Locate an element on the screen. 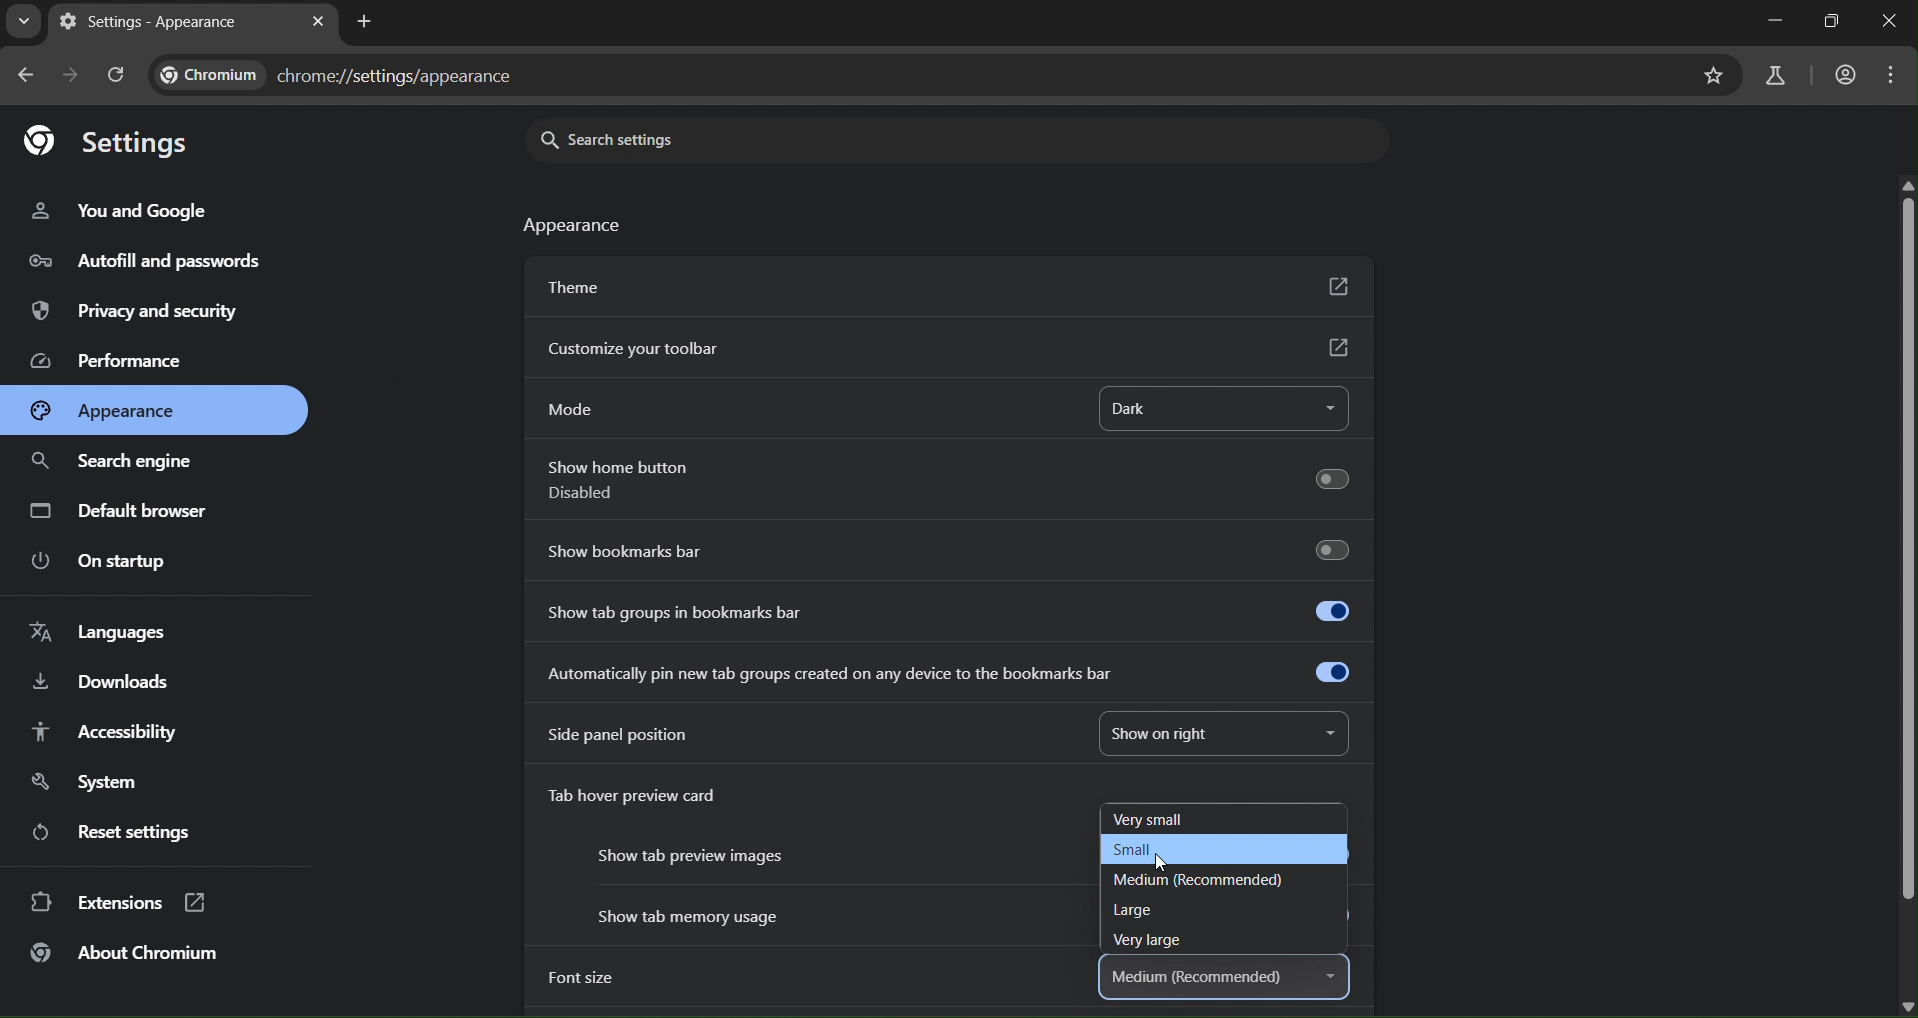 The height and width of the screenshot is (1018, 1918). accessibility is located at coordinates (99, 729).